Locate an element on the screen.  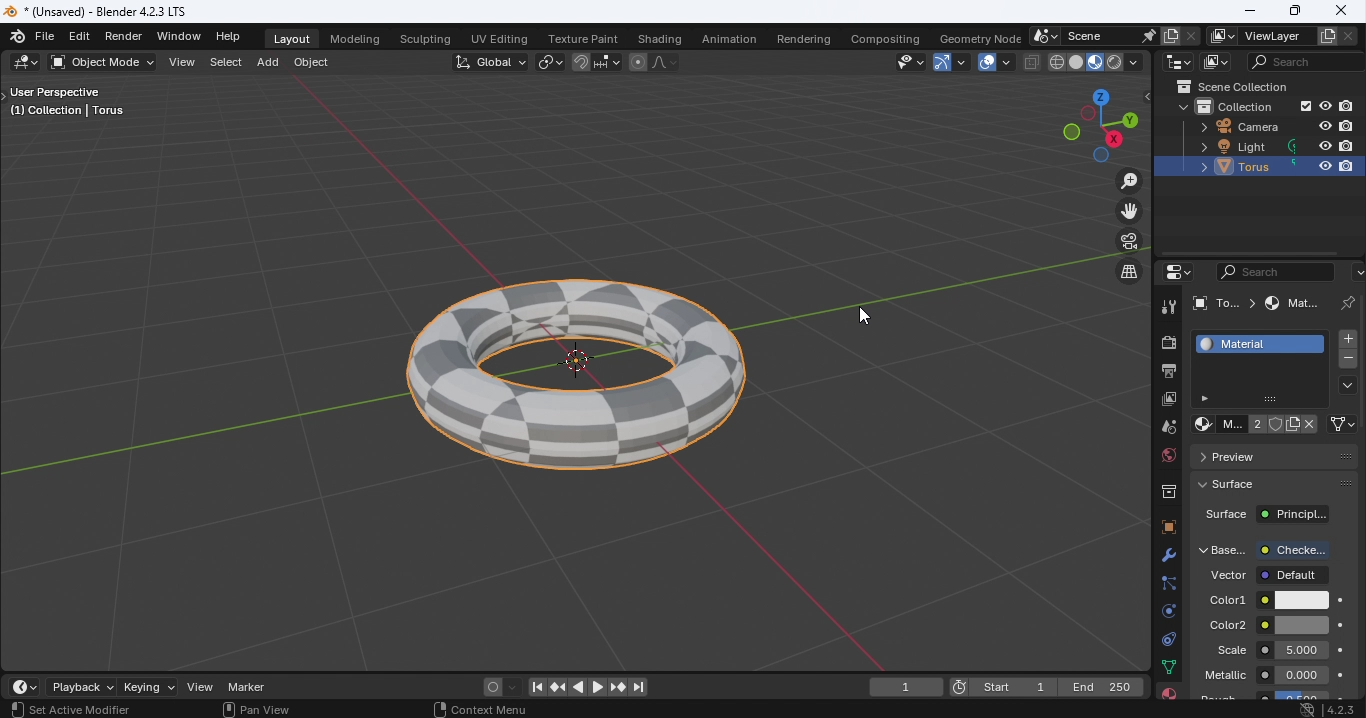
Unlink data block is located at coordinates (1309, 422).